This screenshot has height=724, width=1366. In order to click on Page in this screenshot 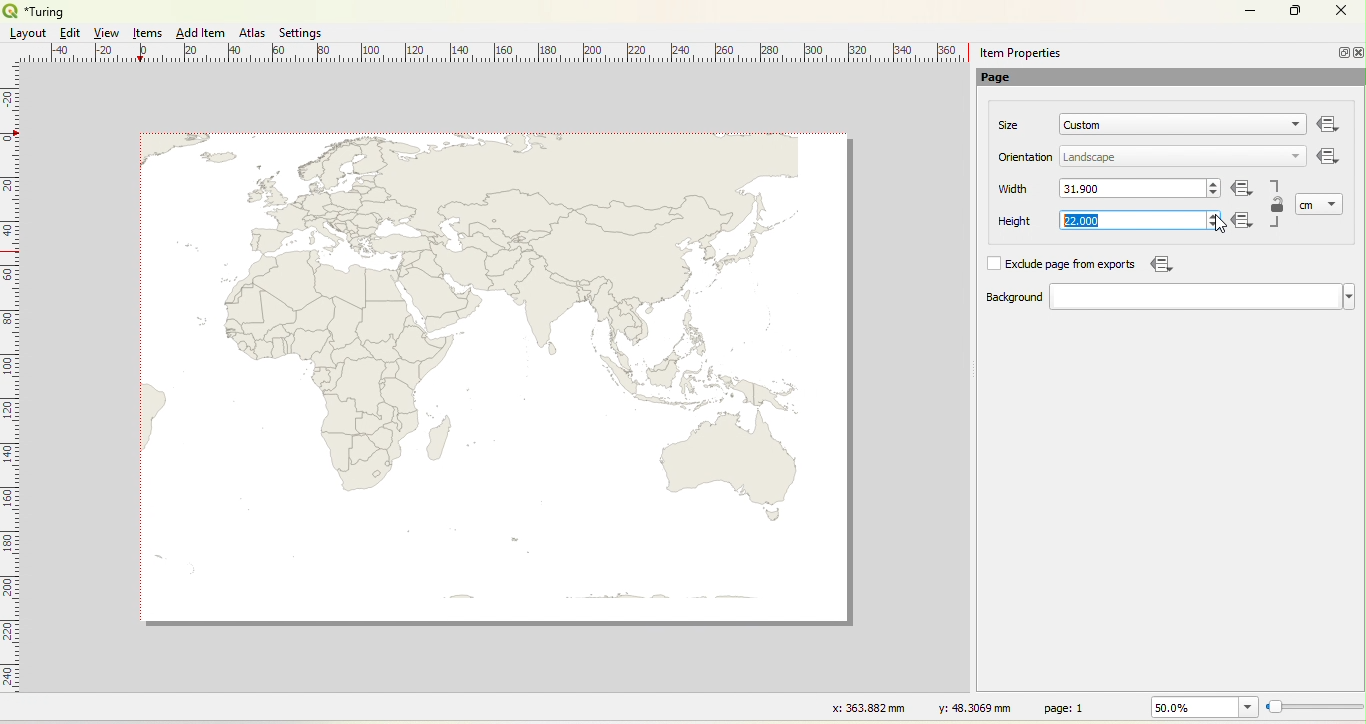, I will do `click(1006, 79)`.